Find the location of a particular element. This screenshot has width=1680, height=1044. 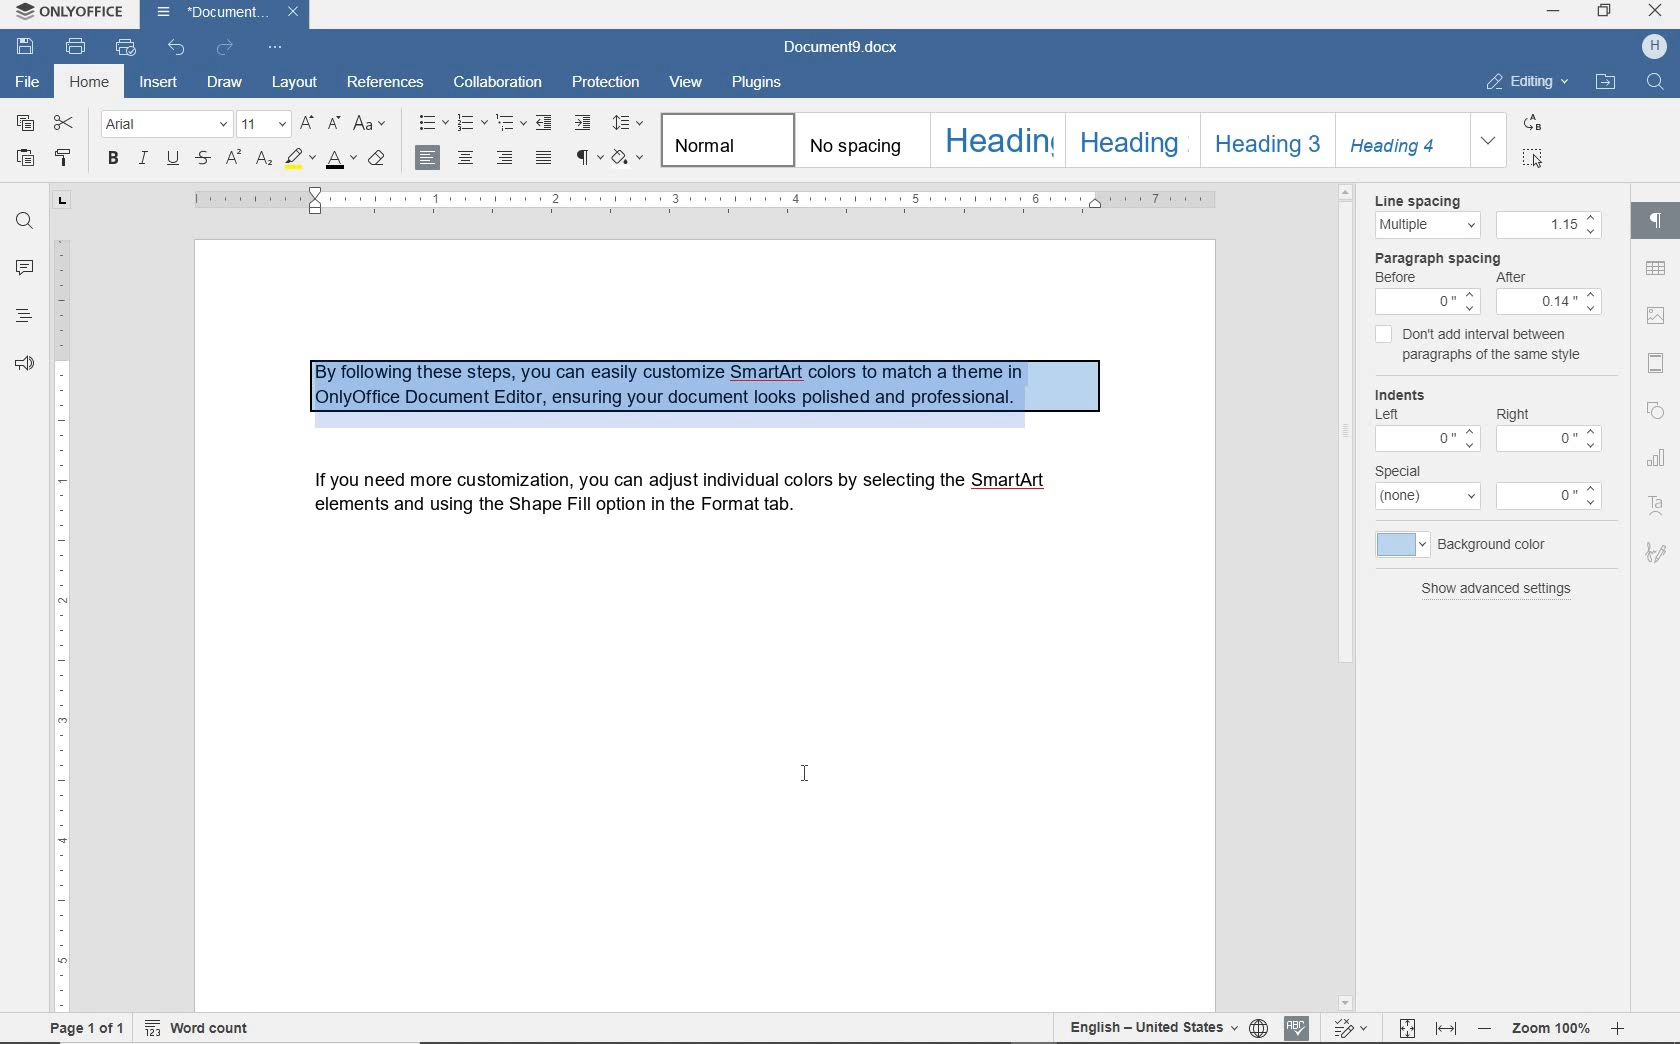

redo is located at coordinates (226, 48).